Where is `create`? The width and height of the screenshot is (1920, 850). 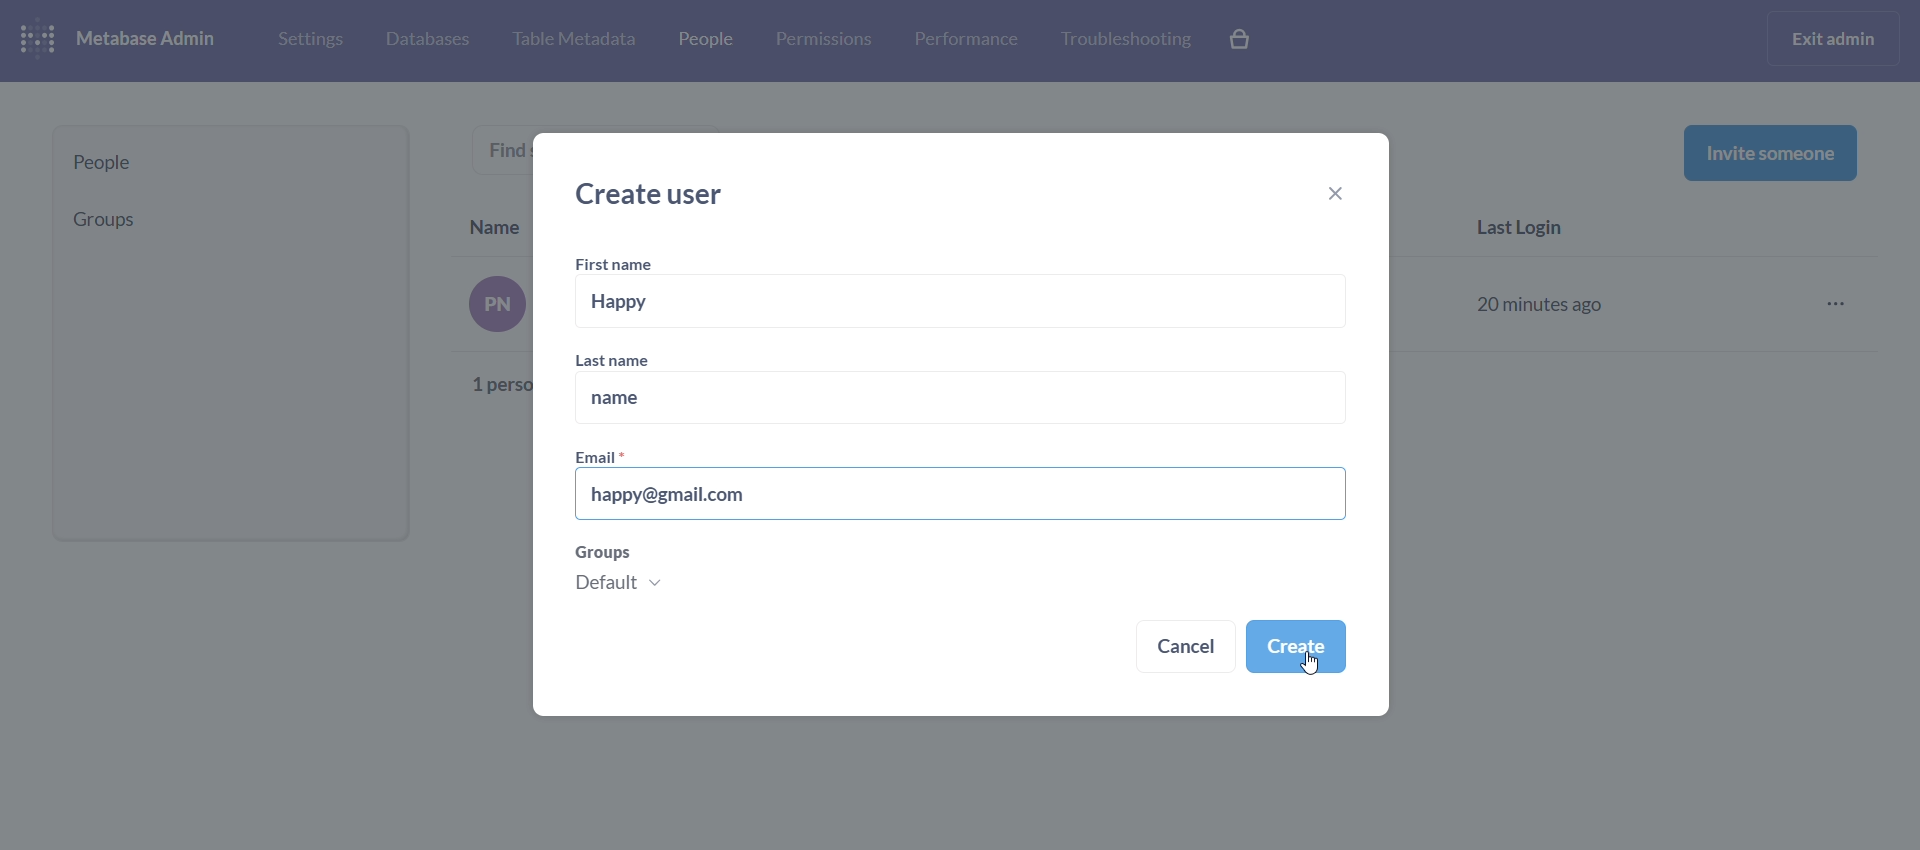 create is located at coordinates (1296, 646).